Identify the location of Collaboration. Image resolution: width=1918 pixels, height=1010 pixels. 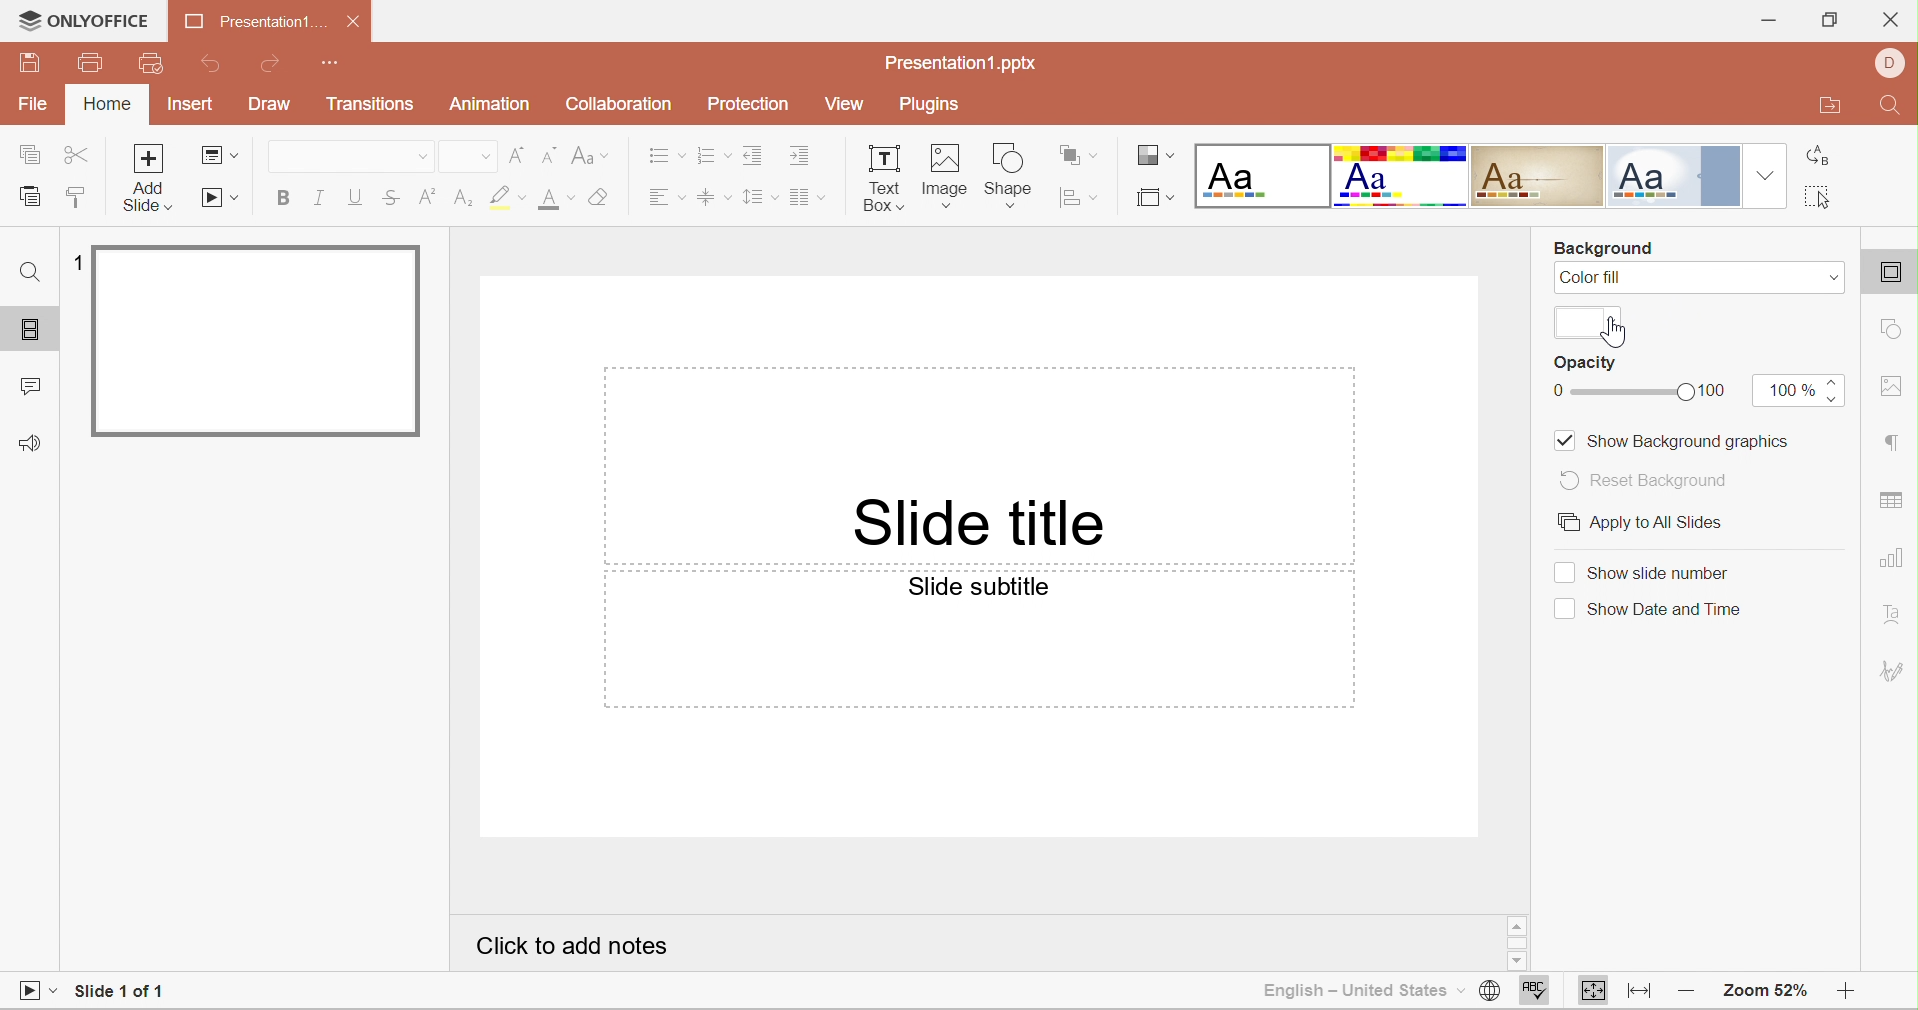
(618, 104).